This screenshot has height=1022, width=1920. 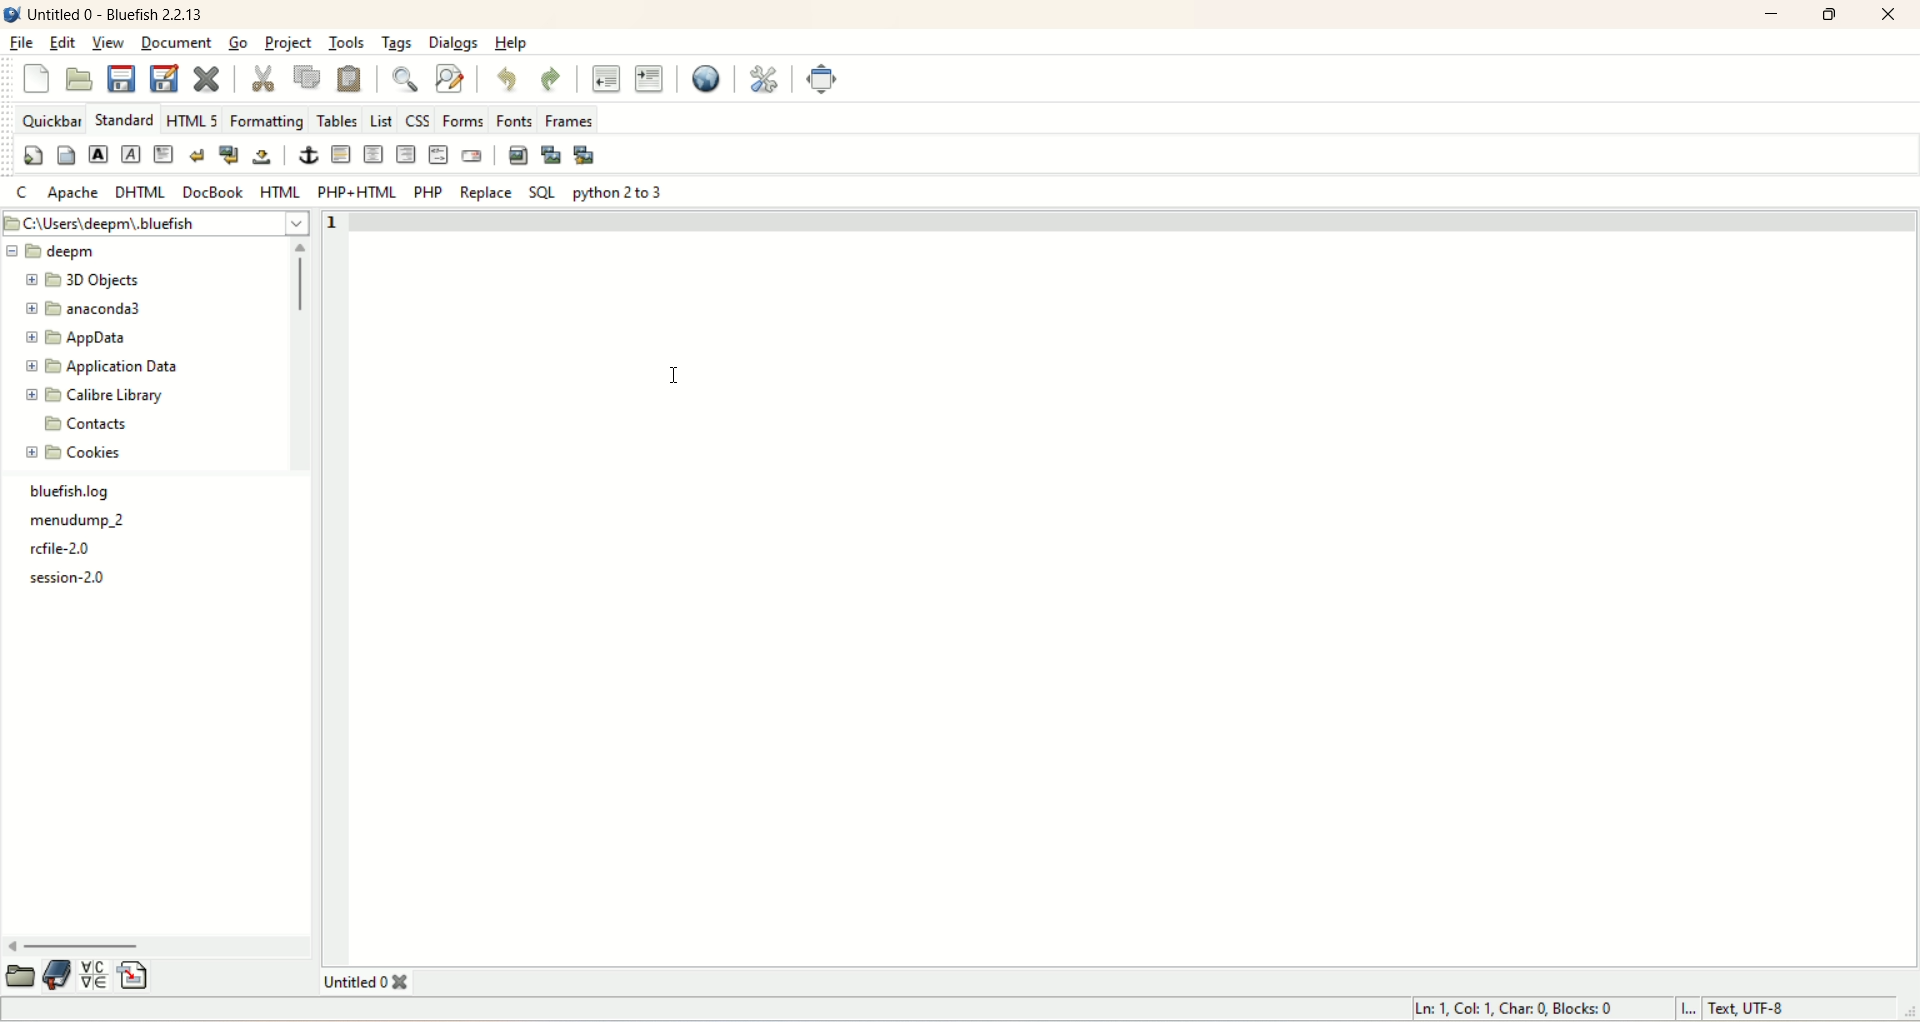 I want to click on CSS, so click(x=419, y=120).